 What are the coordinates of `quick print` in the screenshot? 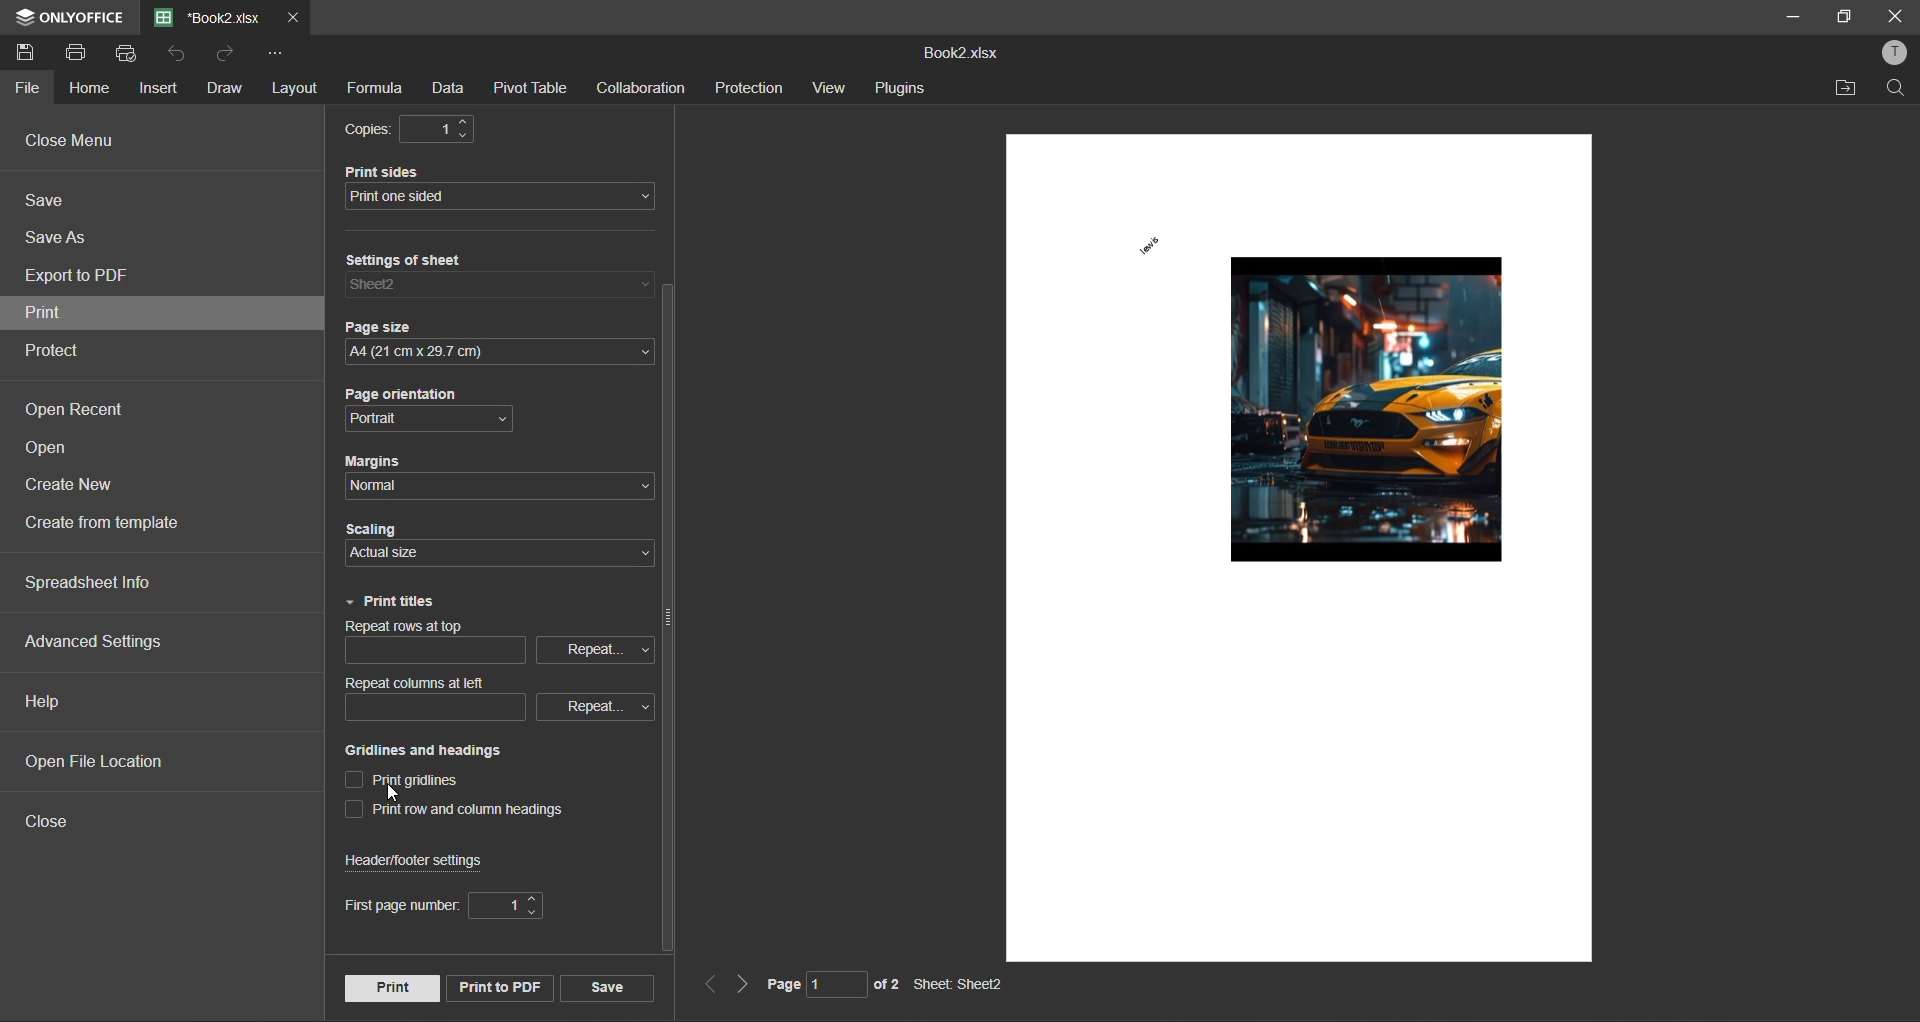 It's located at (127, 52).